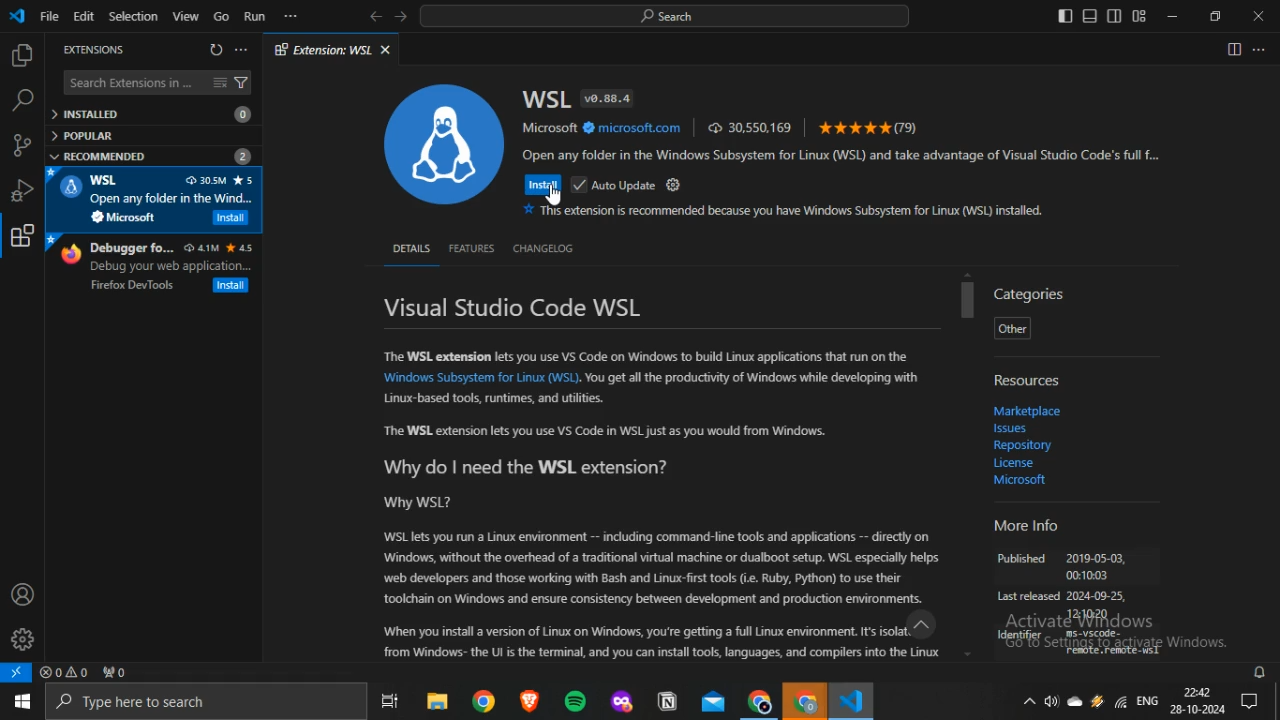  Describe the element at coordinates (662, 568) in the screenshot. I see `WSL lets you run a Linux environment -- including command-line tools and applications -- directly on
‘Windows, without the overhead of a traditional virtual machine or dualboot setup. WSL especially helps.
‘web developers and those working with Bash and Linux-first tools (i. Ruby, Python) to use their
‘tookhain on Windows and ensure consistency between development and production environments.` at that location.